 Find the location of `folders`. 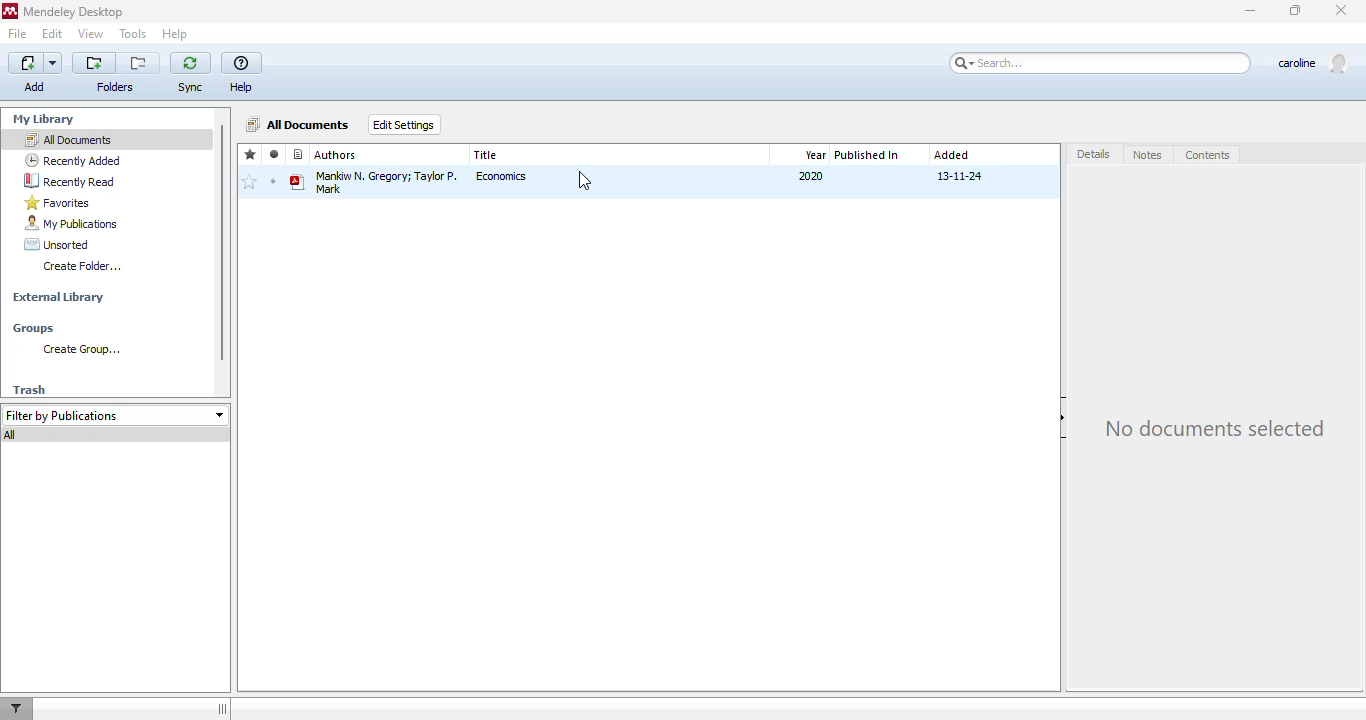

folders is located at coordinates (114, 87).